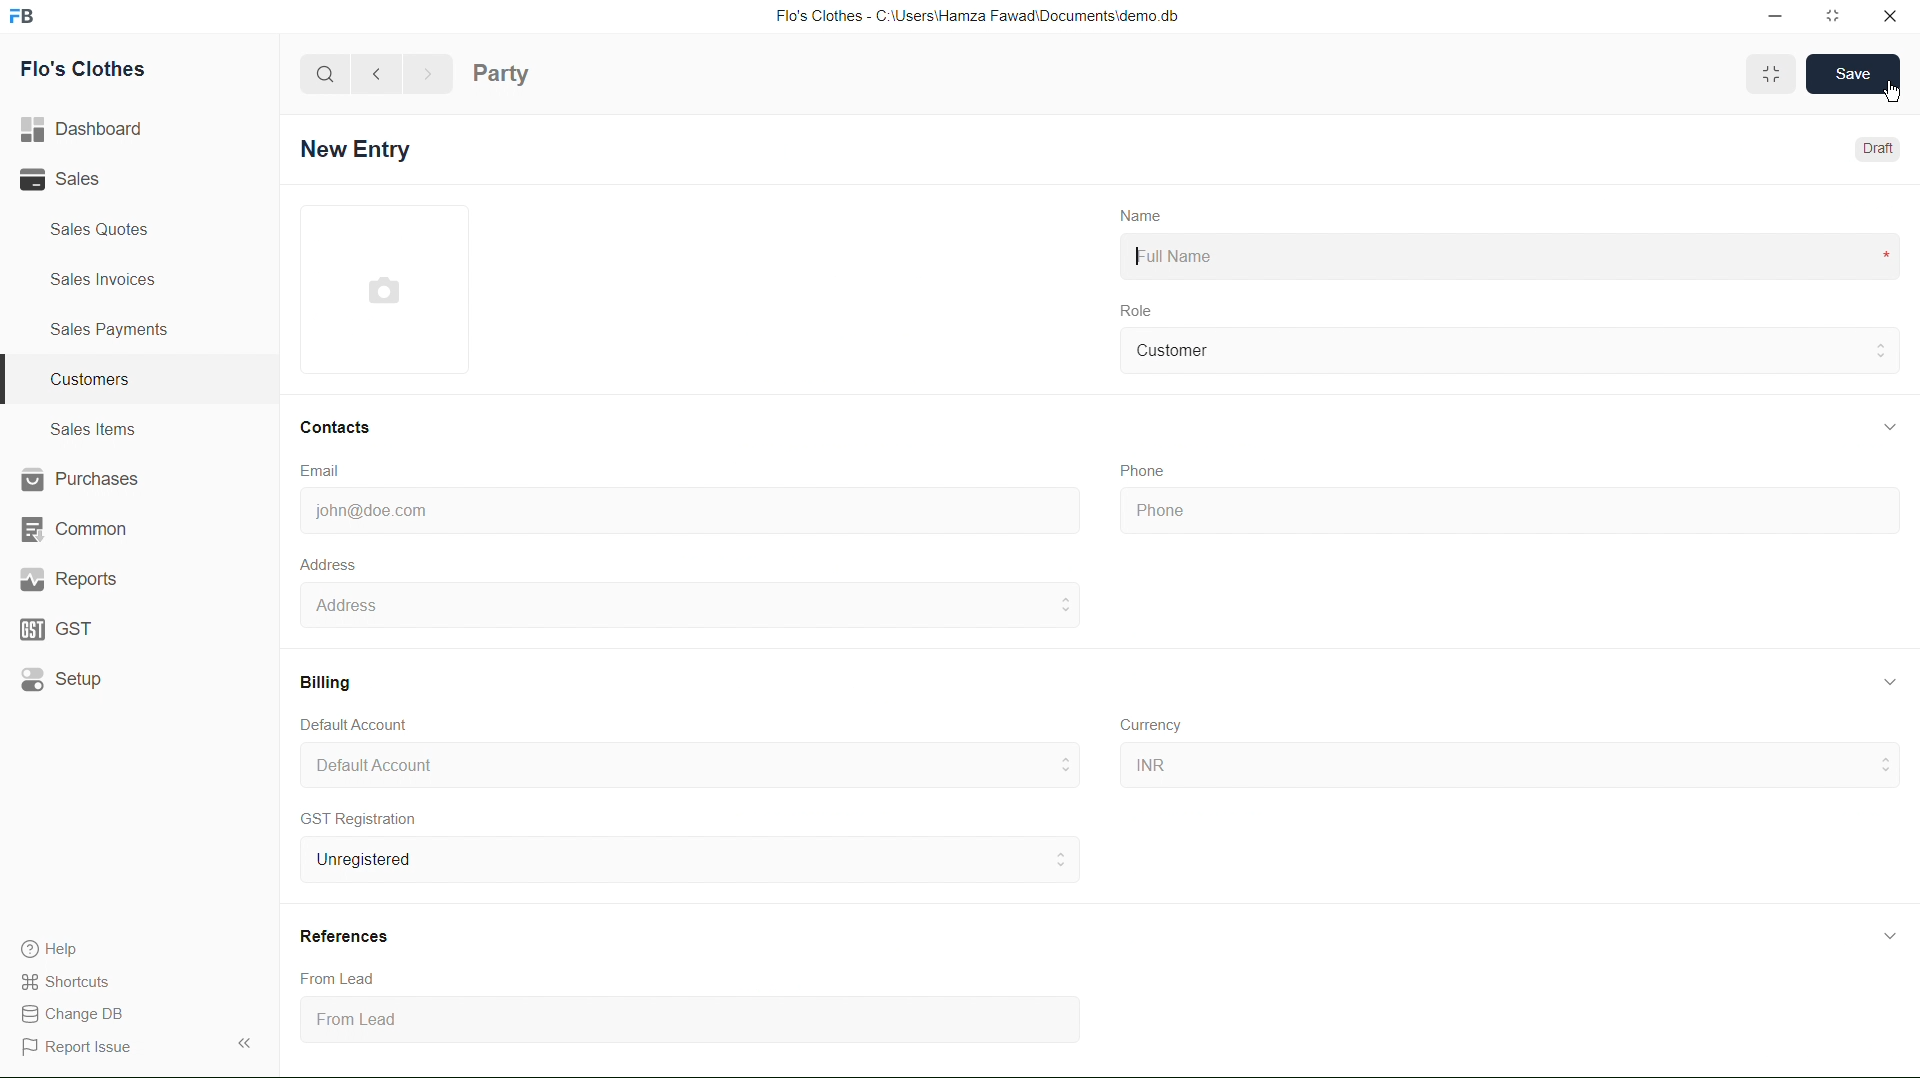 The height and width of the screenshot is (1078, 1920). Describe the element at coordinates (689, 765) in the screenshot. I see `Default Account ` at that location.